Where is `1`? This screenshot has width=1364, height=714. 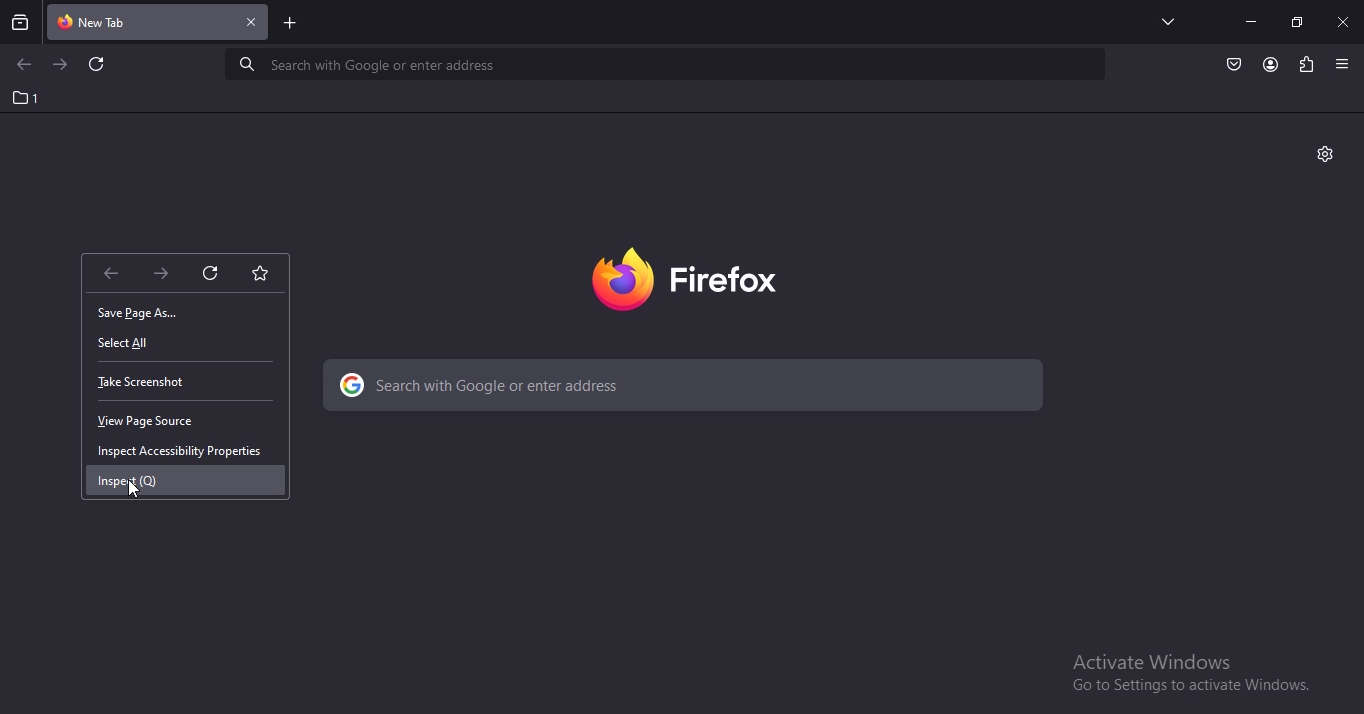 1 is located at coordinates (24, 97).